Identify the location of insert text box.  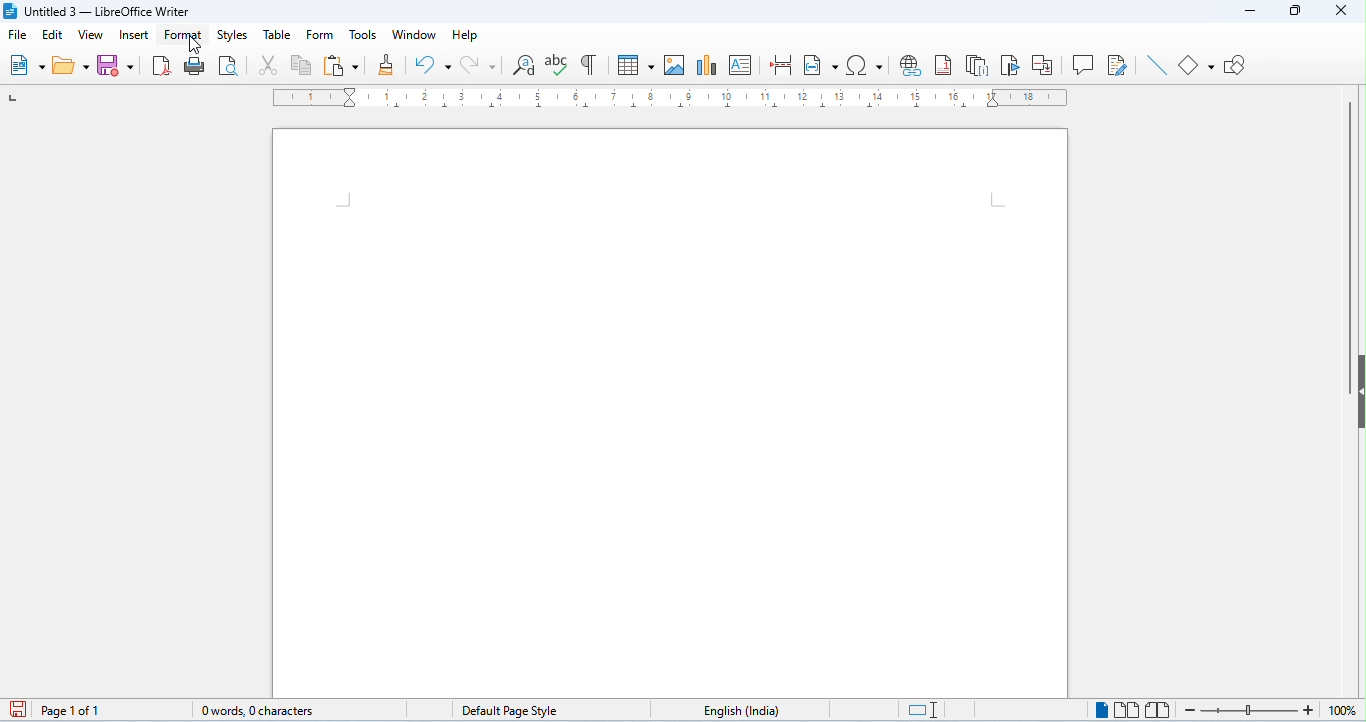
(743, 63).